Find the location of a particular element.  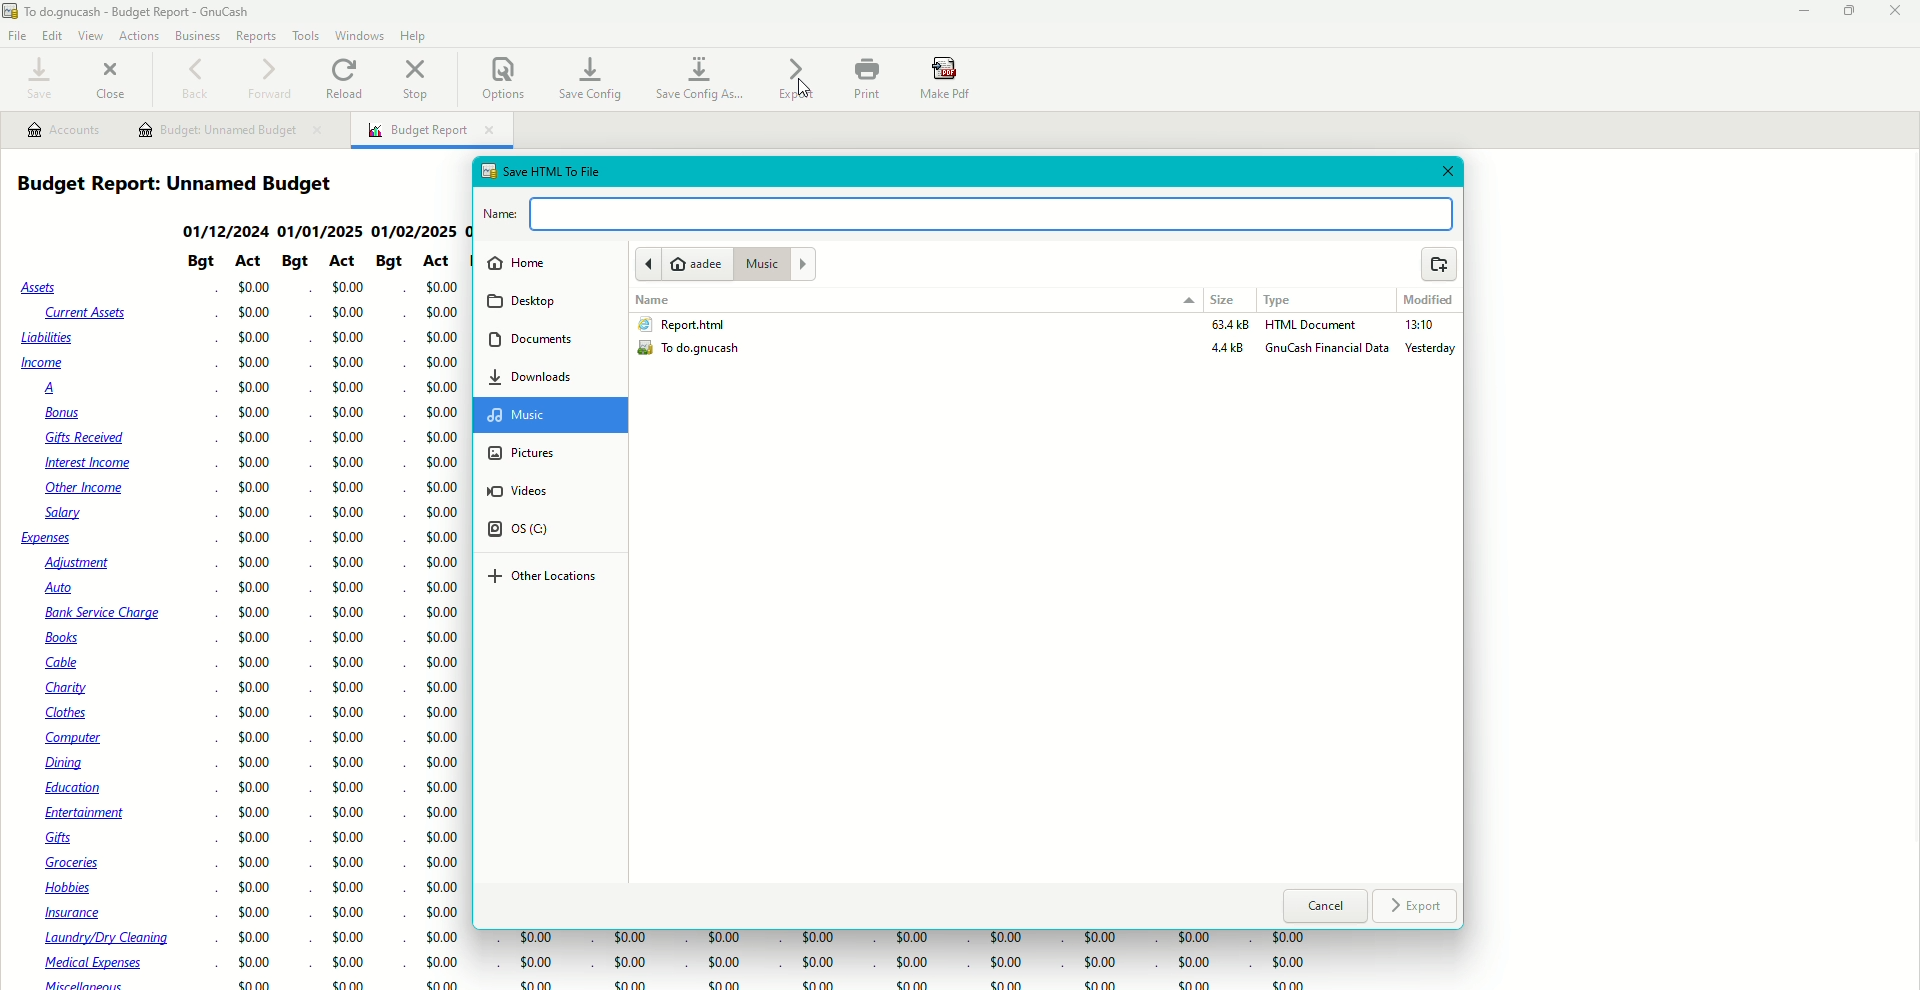

File Sizes is located at coordinates (1224, 341).